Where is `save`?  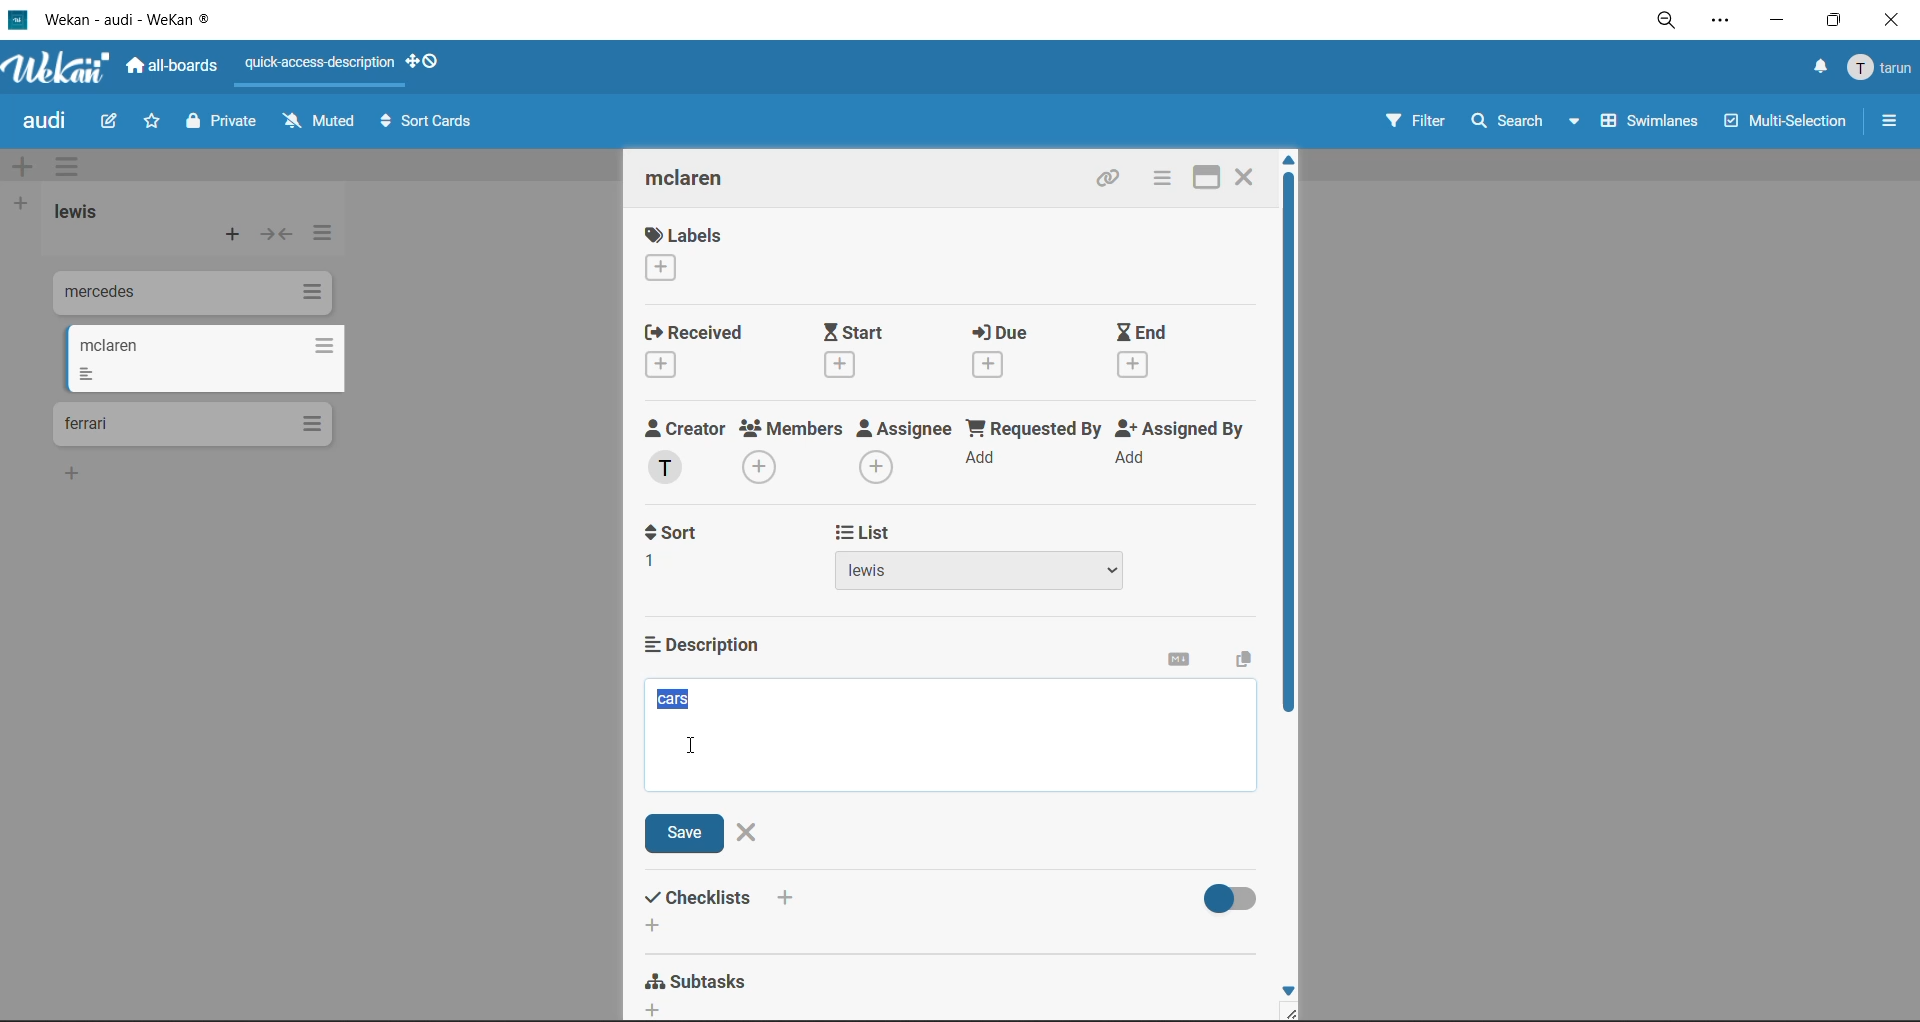
save is located at coordinates (688, 834).